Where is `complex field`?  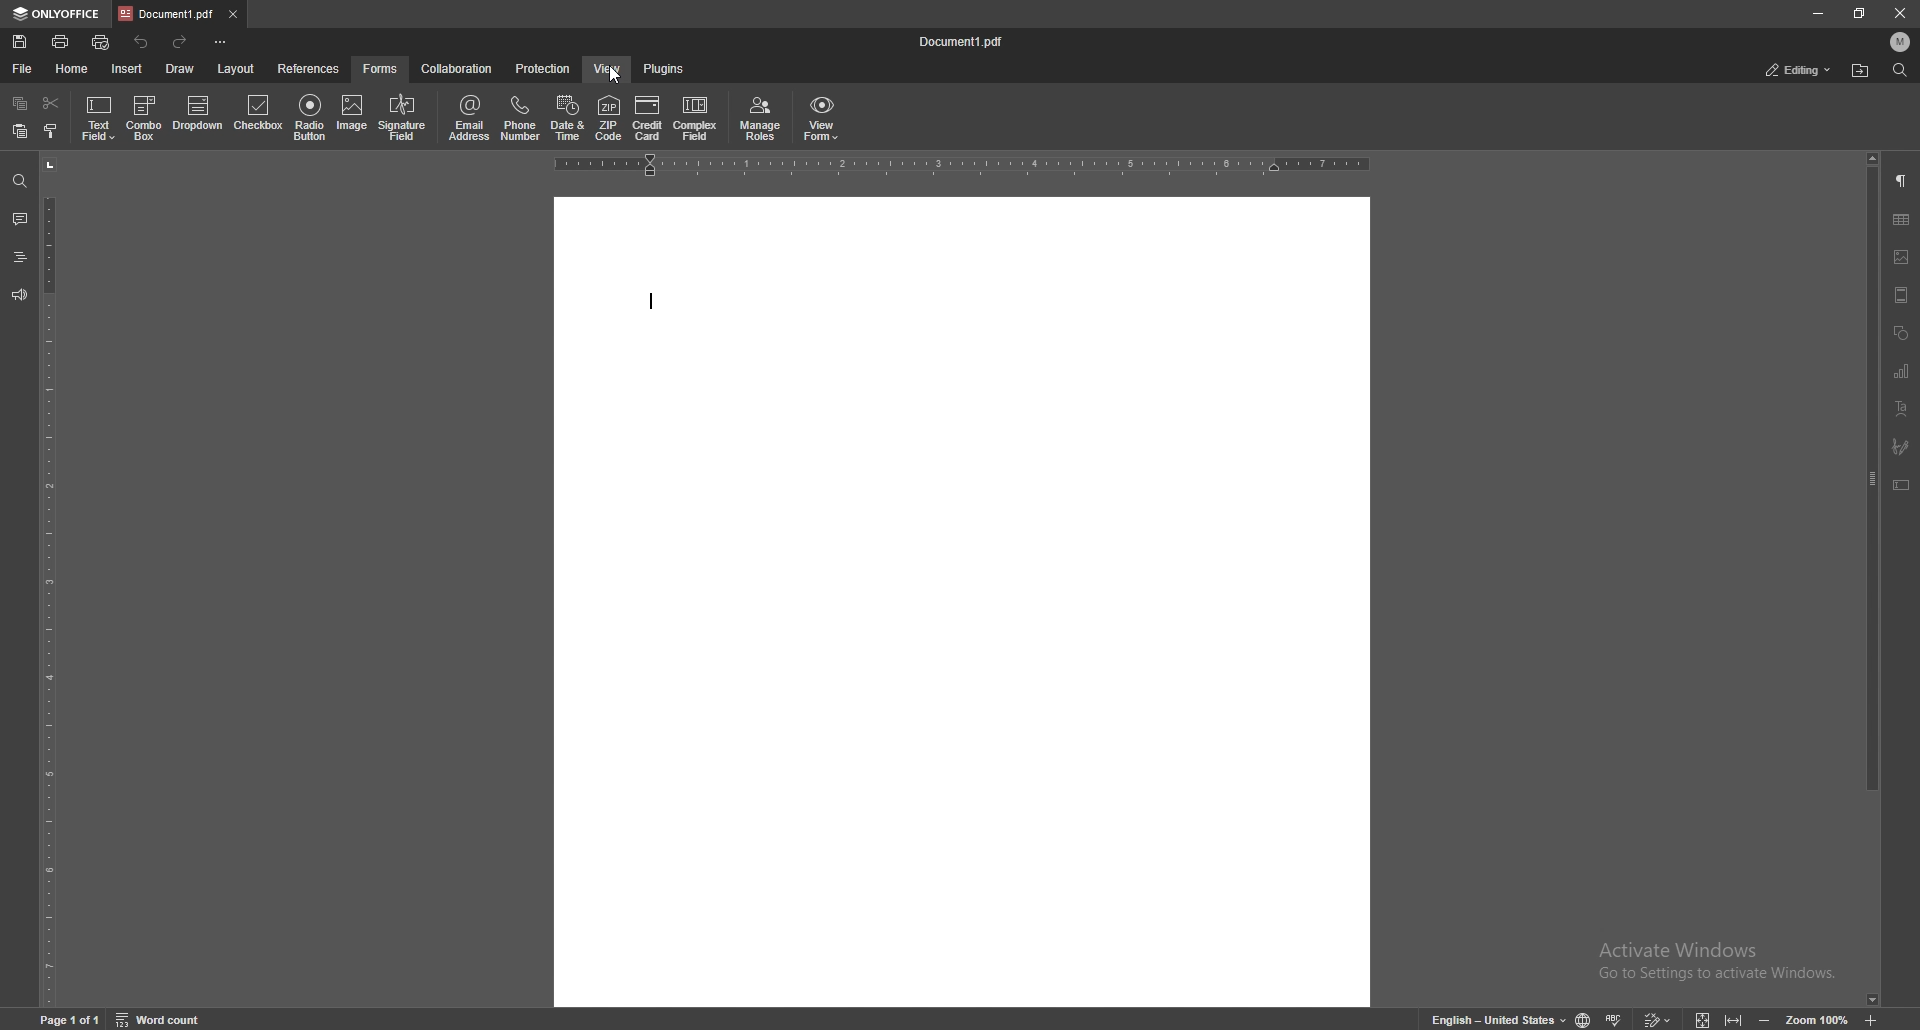
complex field is located at coordinates (698, 121).